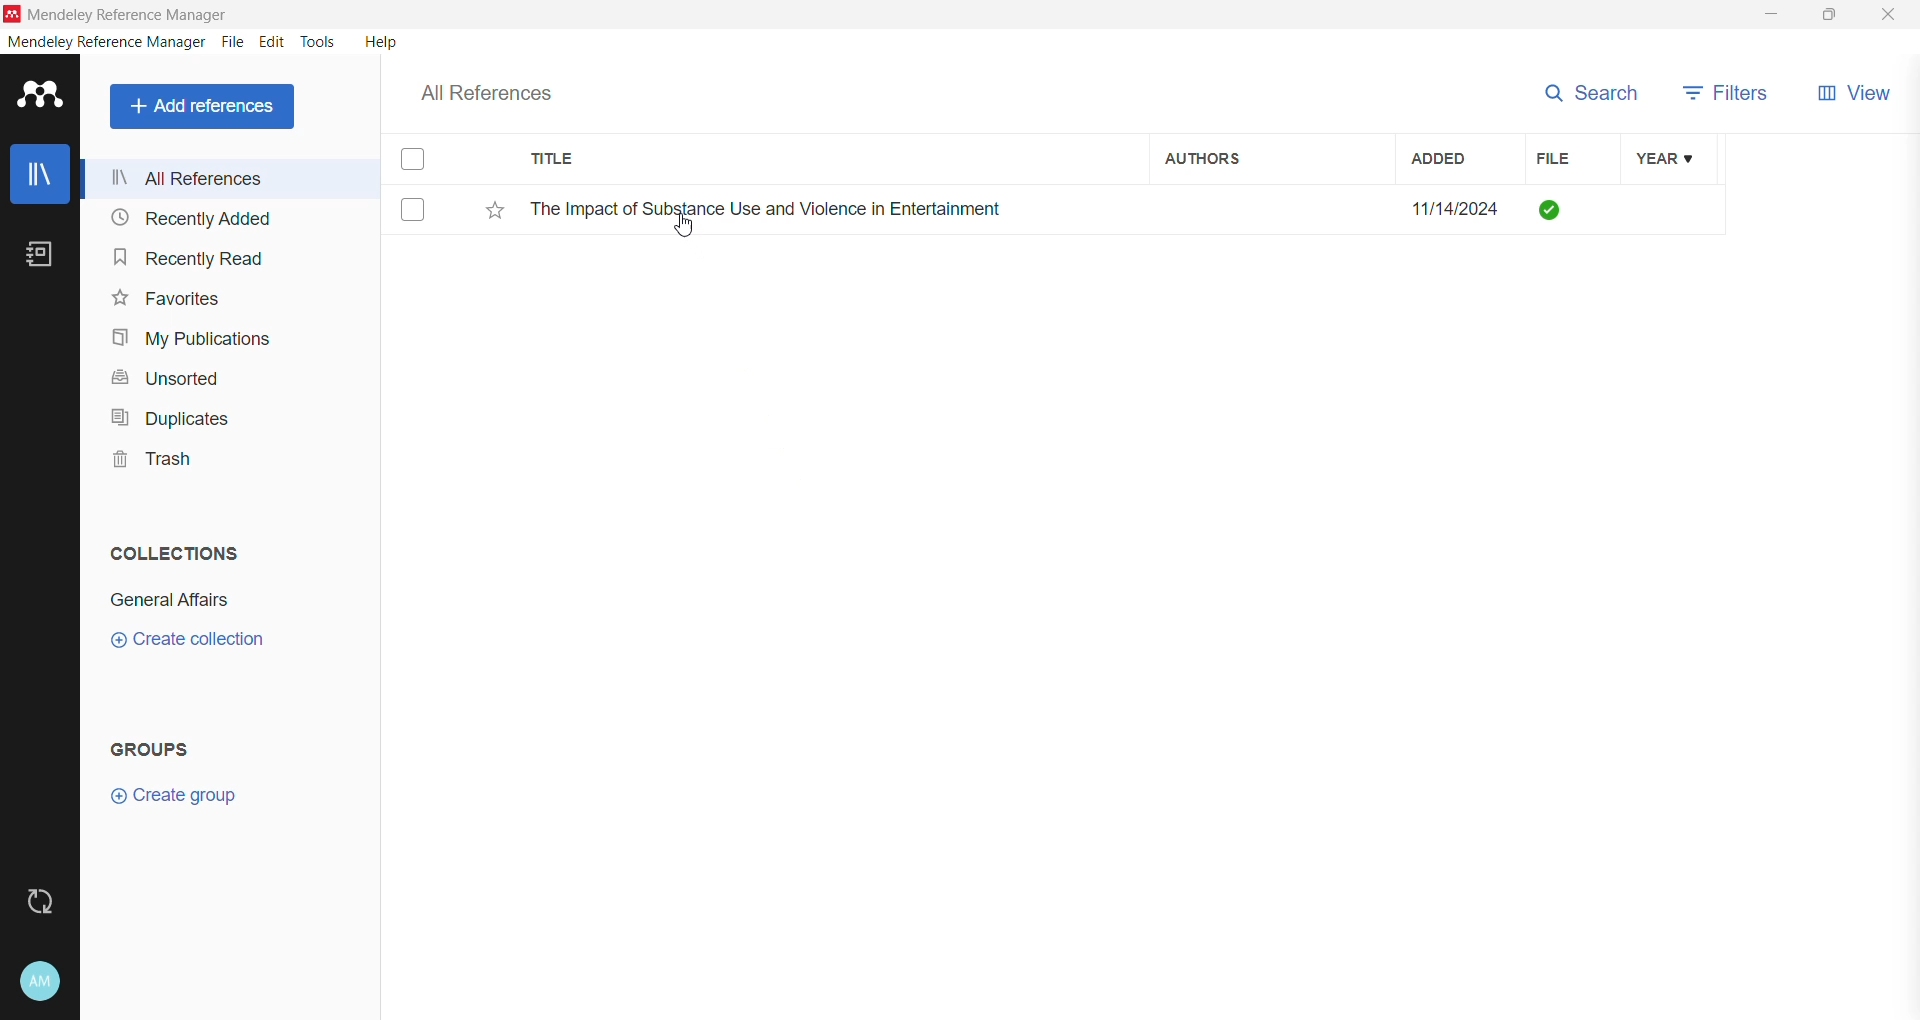  I want to click on cursor, so click(683, 233).